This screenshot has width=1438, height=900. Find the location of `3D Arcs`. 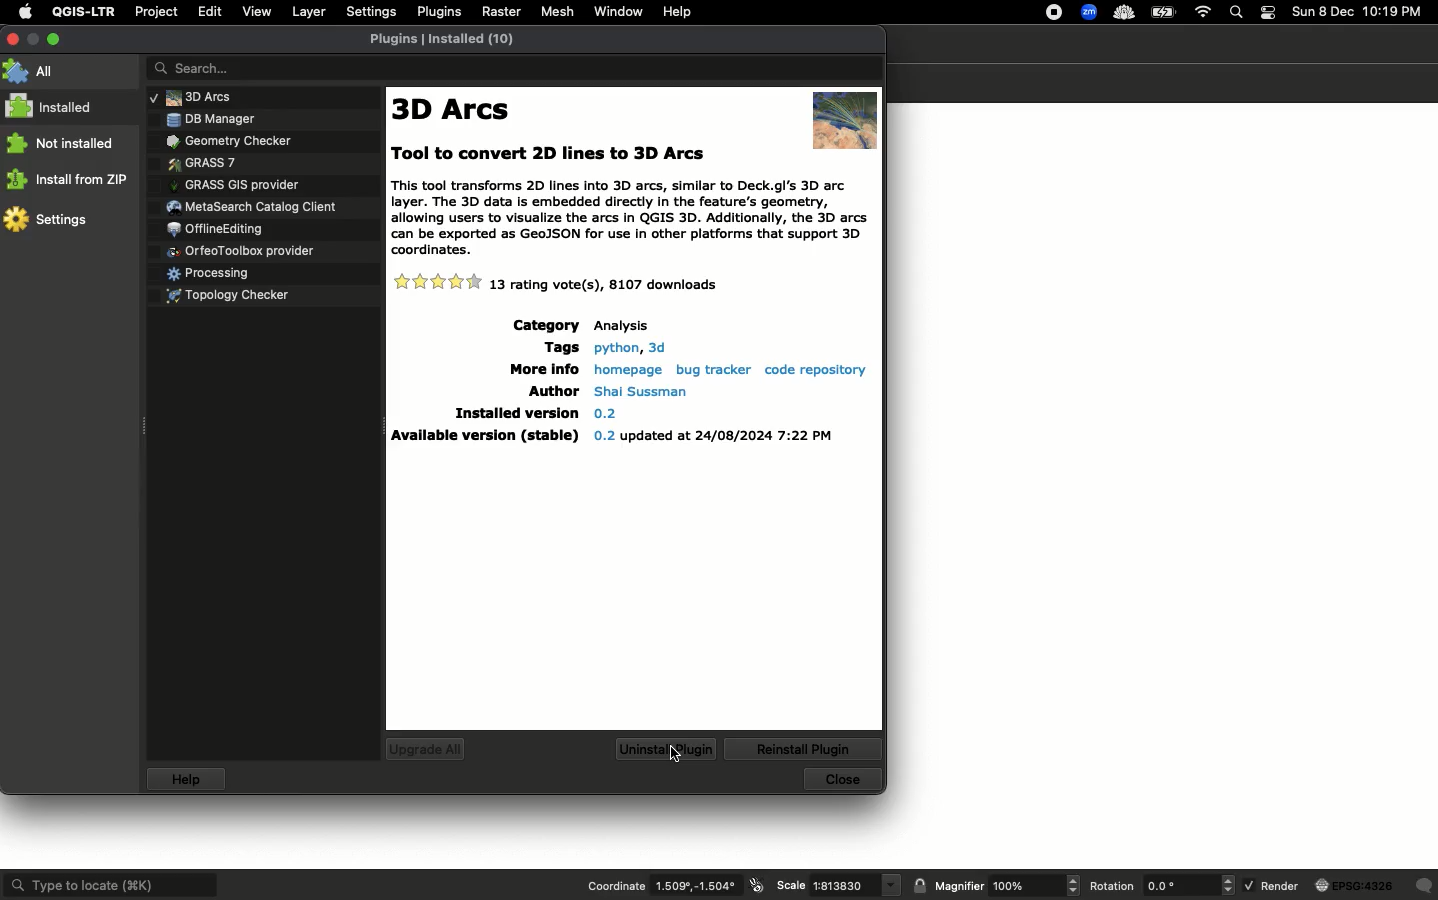

3D Arcs is located at coordinates (456, 108).